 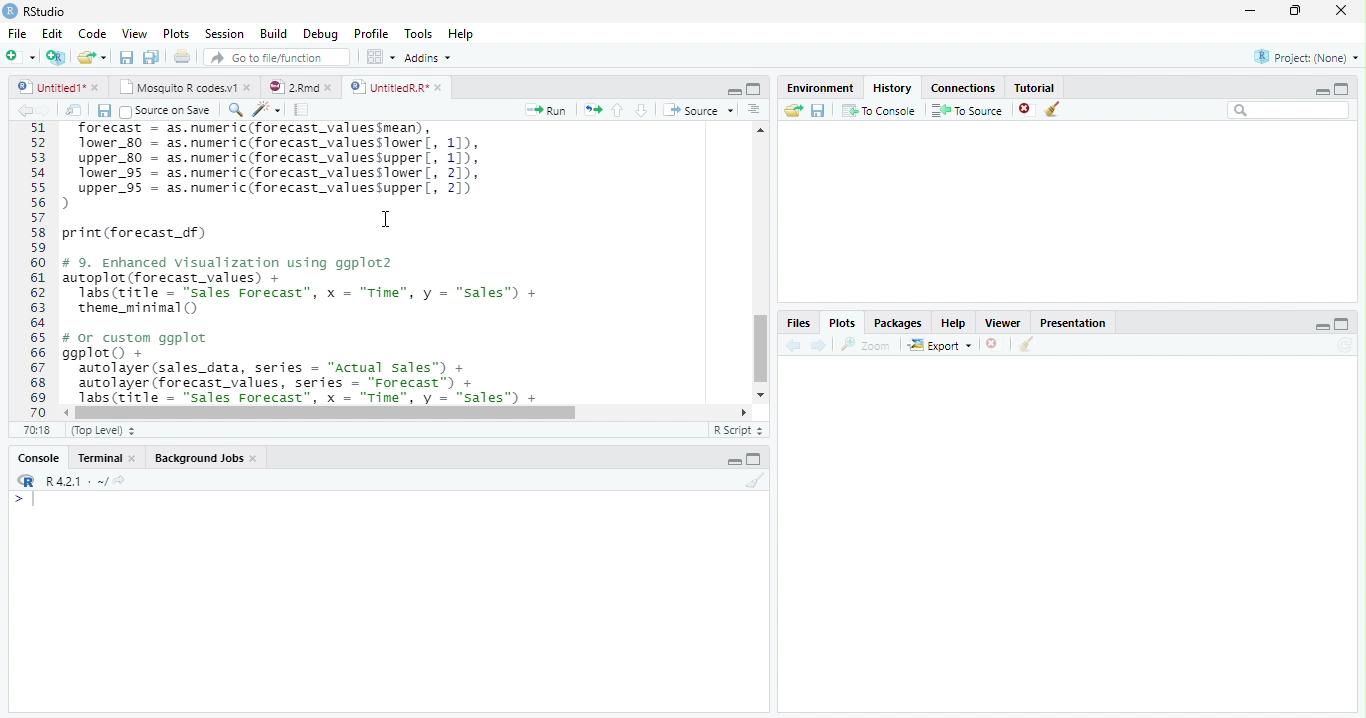 I want to click on Minimize, so click(x=731, y=460).